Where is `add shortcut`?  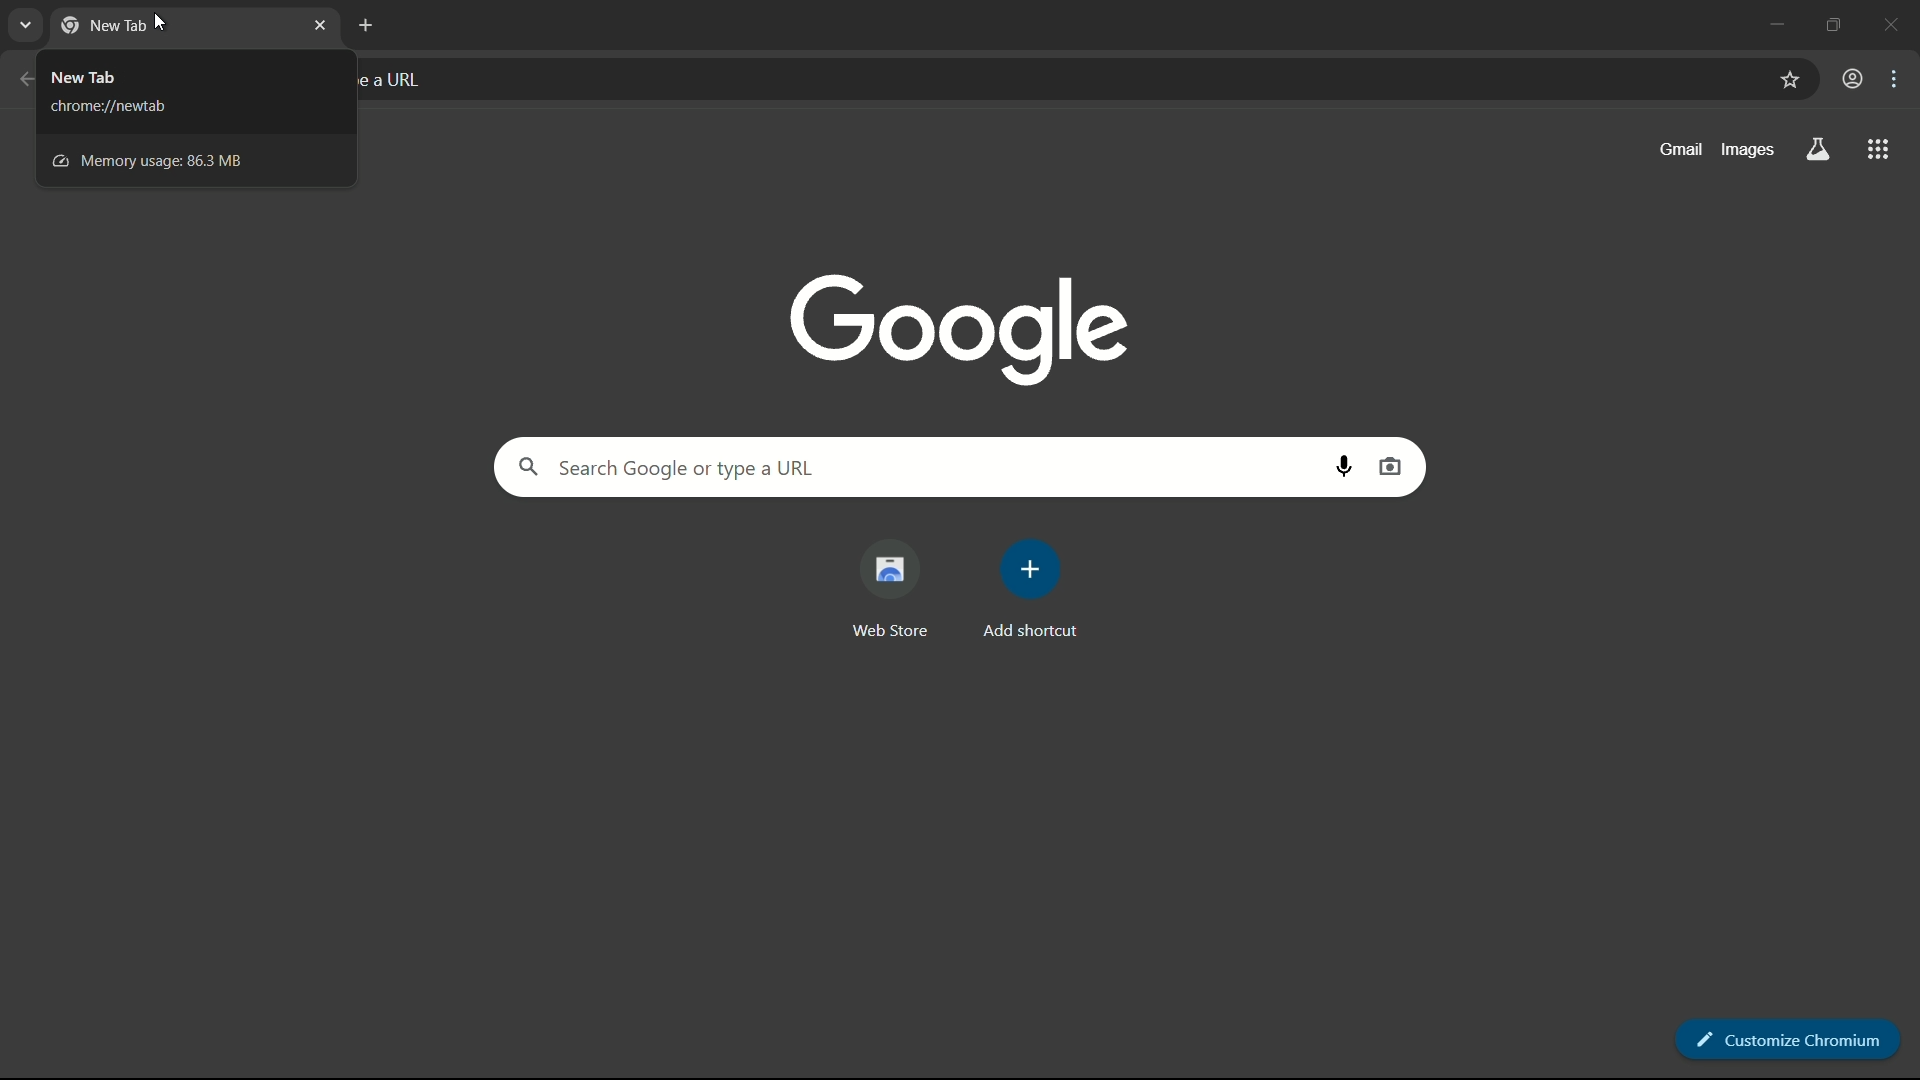 add shortcut is located at coordinates (1029, 591).